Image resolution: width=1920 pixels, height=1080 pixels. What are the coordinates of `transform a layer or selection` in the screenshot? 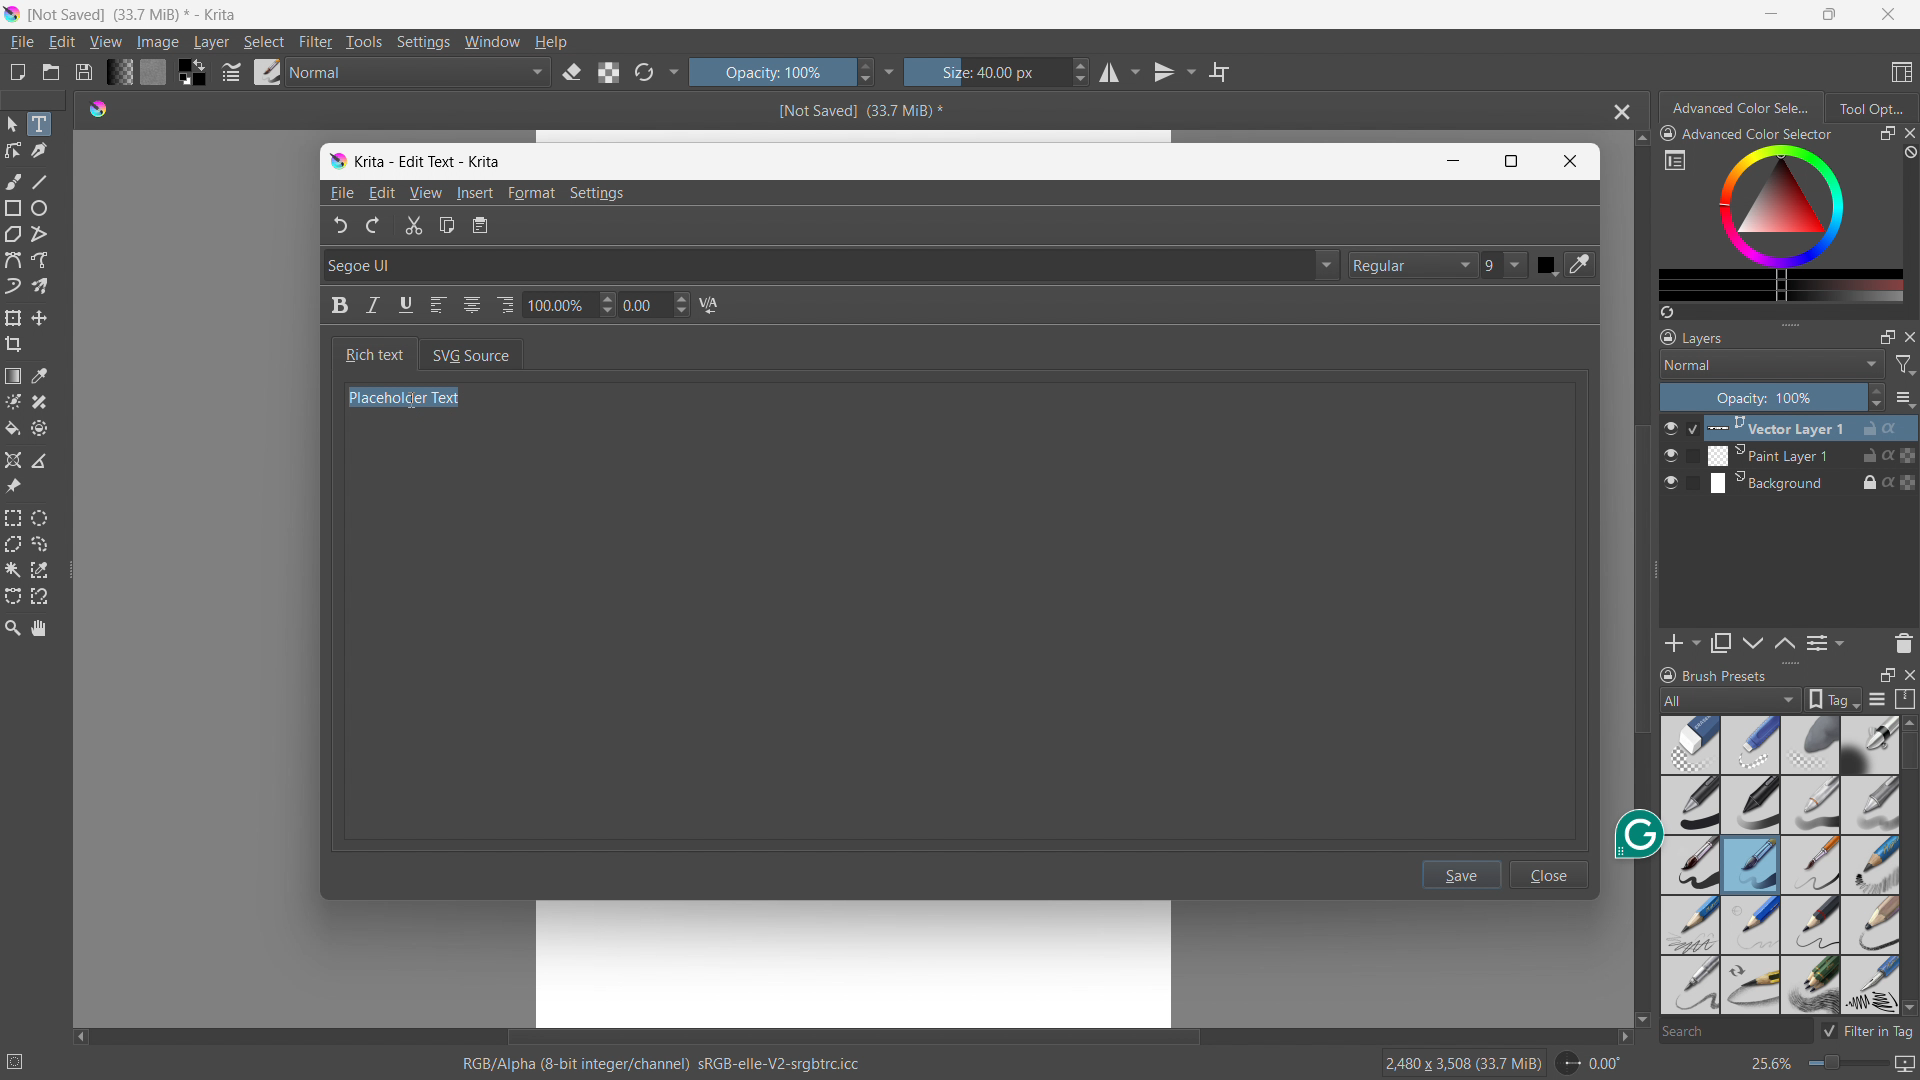 It's located at (13, 318).